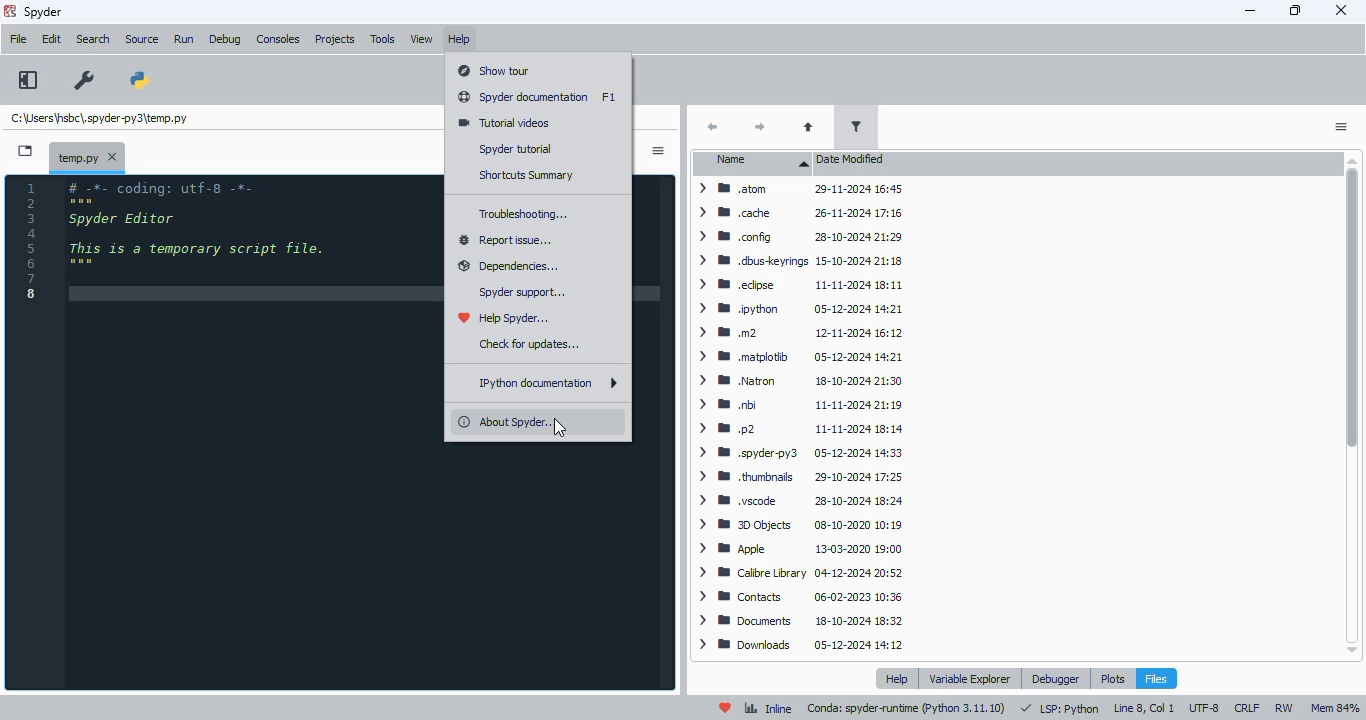 Image resolution: width=1366 pixels, height=720 pixels. What do you see at coordinates (797, 477) in the screenshot?
I see `> WM thumbnails 29-10-2024 17:25` at bounding box center [797, 477].